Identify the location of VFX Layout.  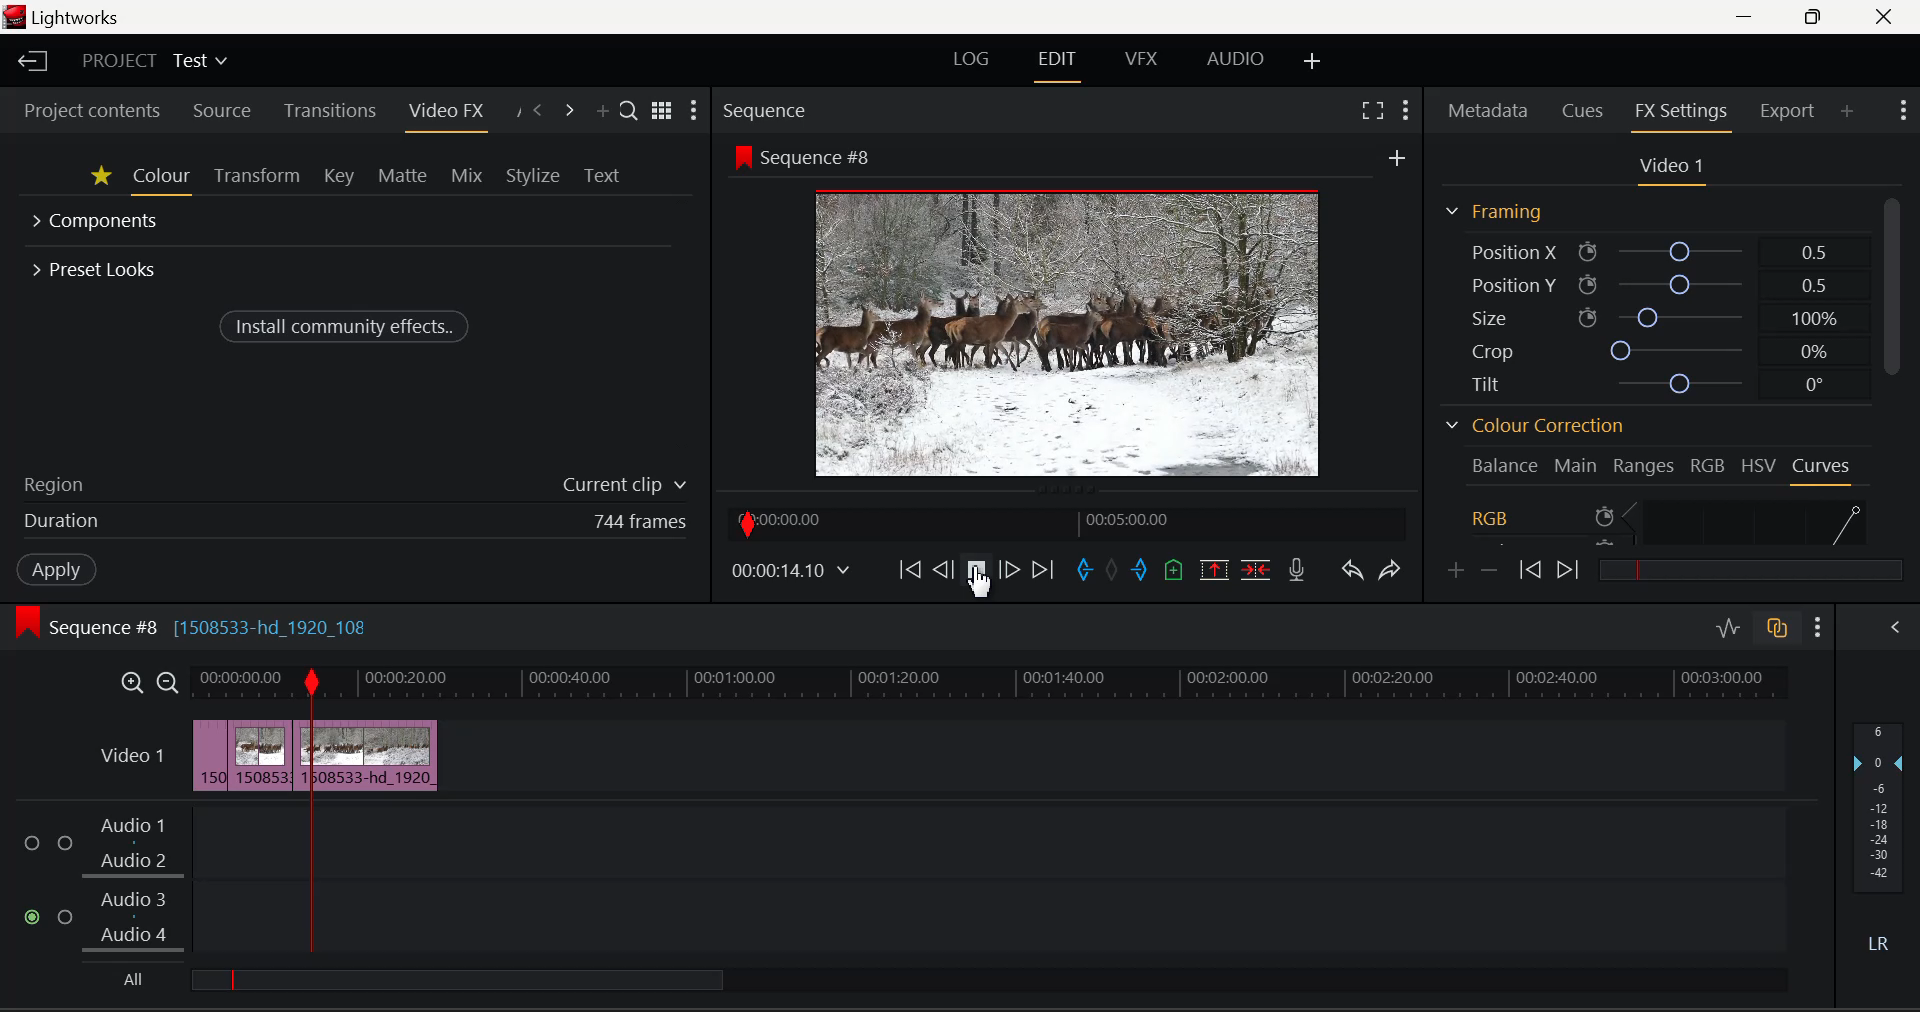
(1139, 61).